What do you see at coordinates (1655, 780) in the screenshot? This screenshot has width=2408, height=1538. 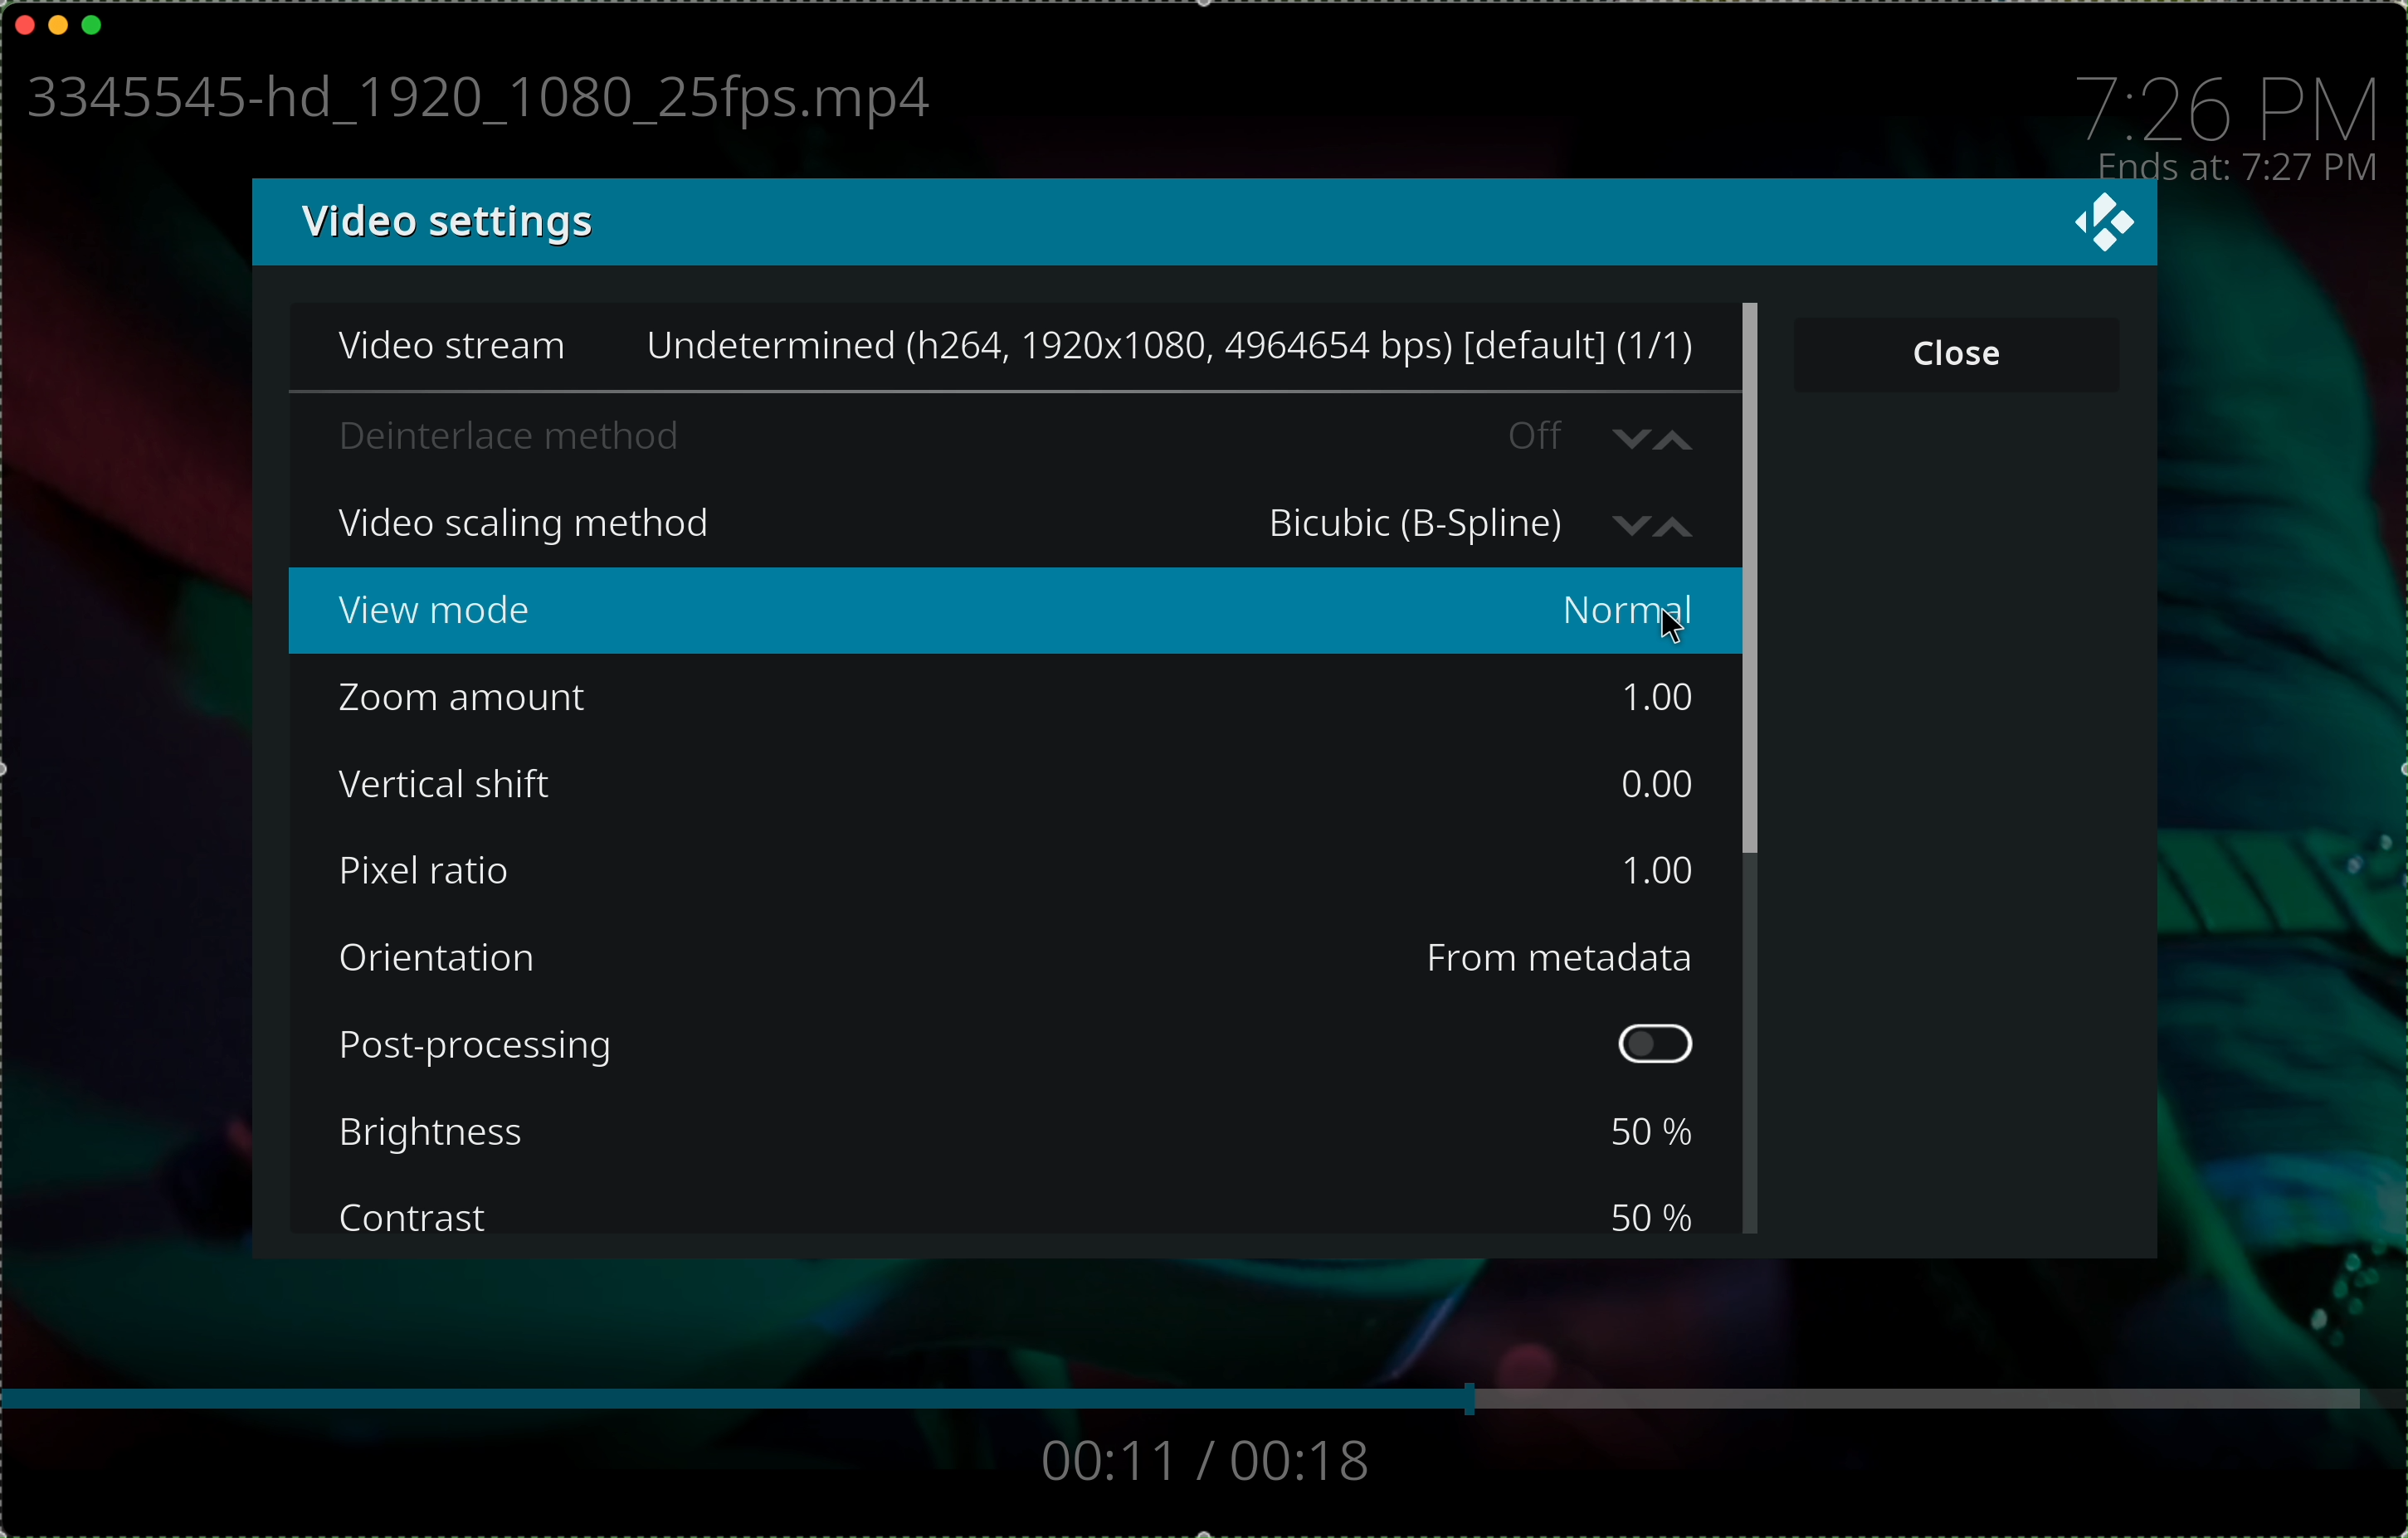 I see `0.00` at bounding box center [1655, 780].